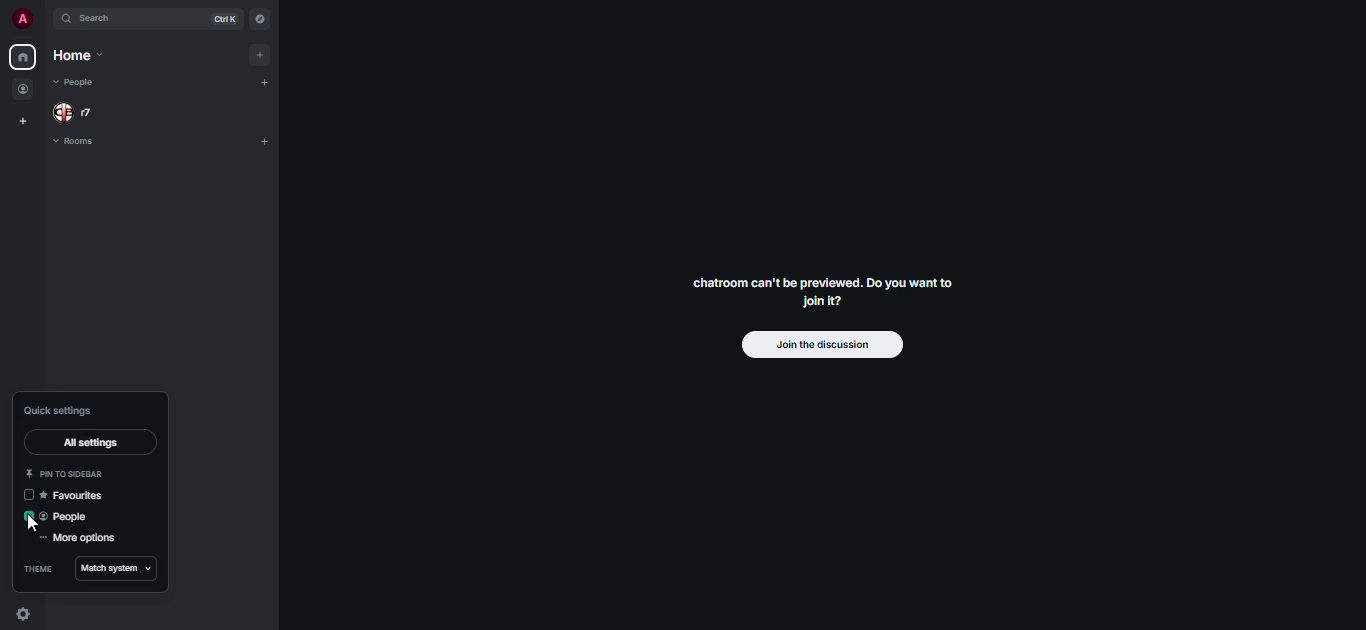 The image size is (1366, 630). What do you see at coordinates (67, 474) in the screenshot?
I see `pin to sidebar` at bounding box center [67, 474].